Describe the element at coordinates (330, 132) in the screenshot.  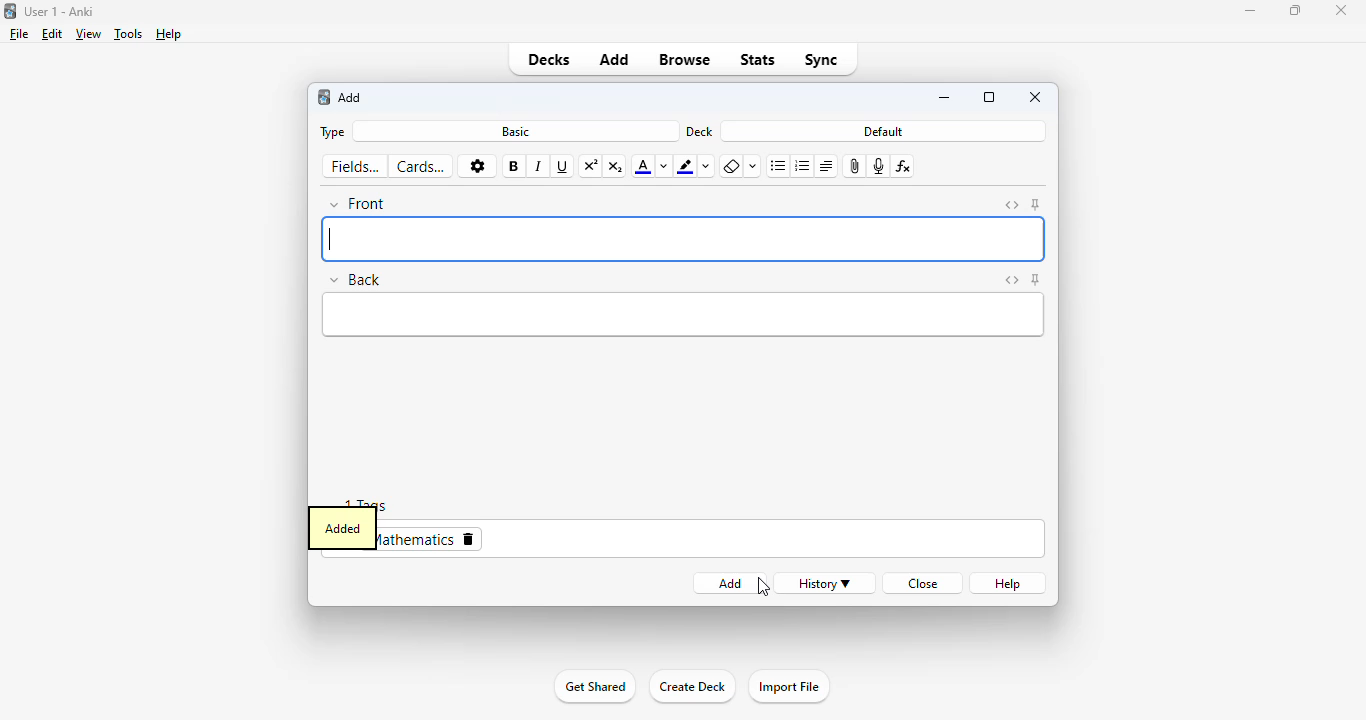
I see `type` at that location.